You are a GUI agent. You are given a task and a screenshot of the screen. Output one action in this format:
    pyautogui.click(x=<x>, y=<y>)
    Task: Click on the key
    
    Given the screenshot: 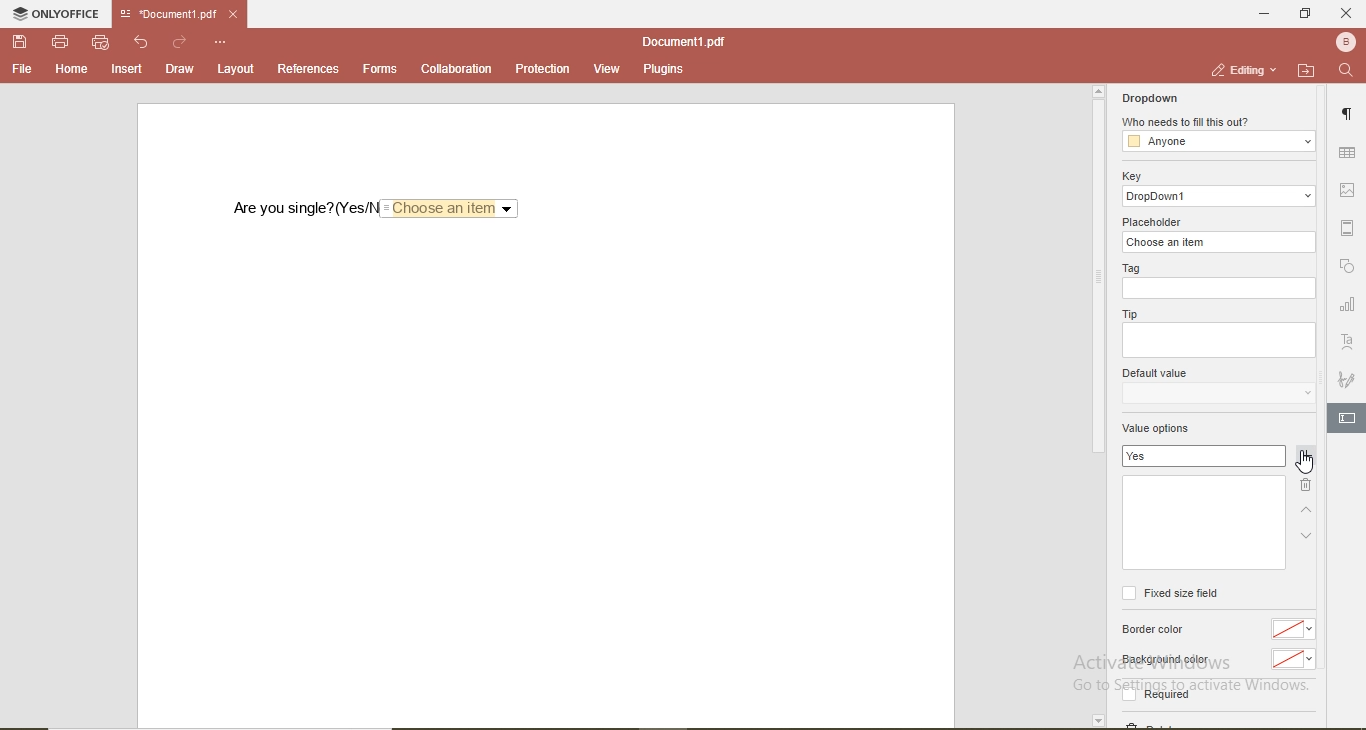 What is the action you would take?
    pyautogui.click(x=1135, y=176)
    